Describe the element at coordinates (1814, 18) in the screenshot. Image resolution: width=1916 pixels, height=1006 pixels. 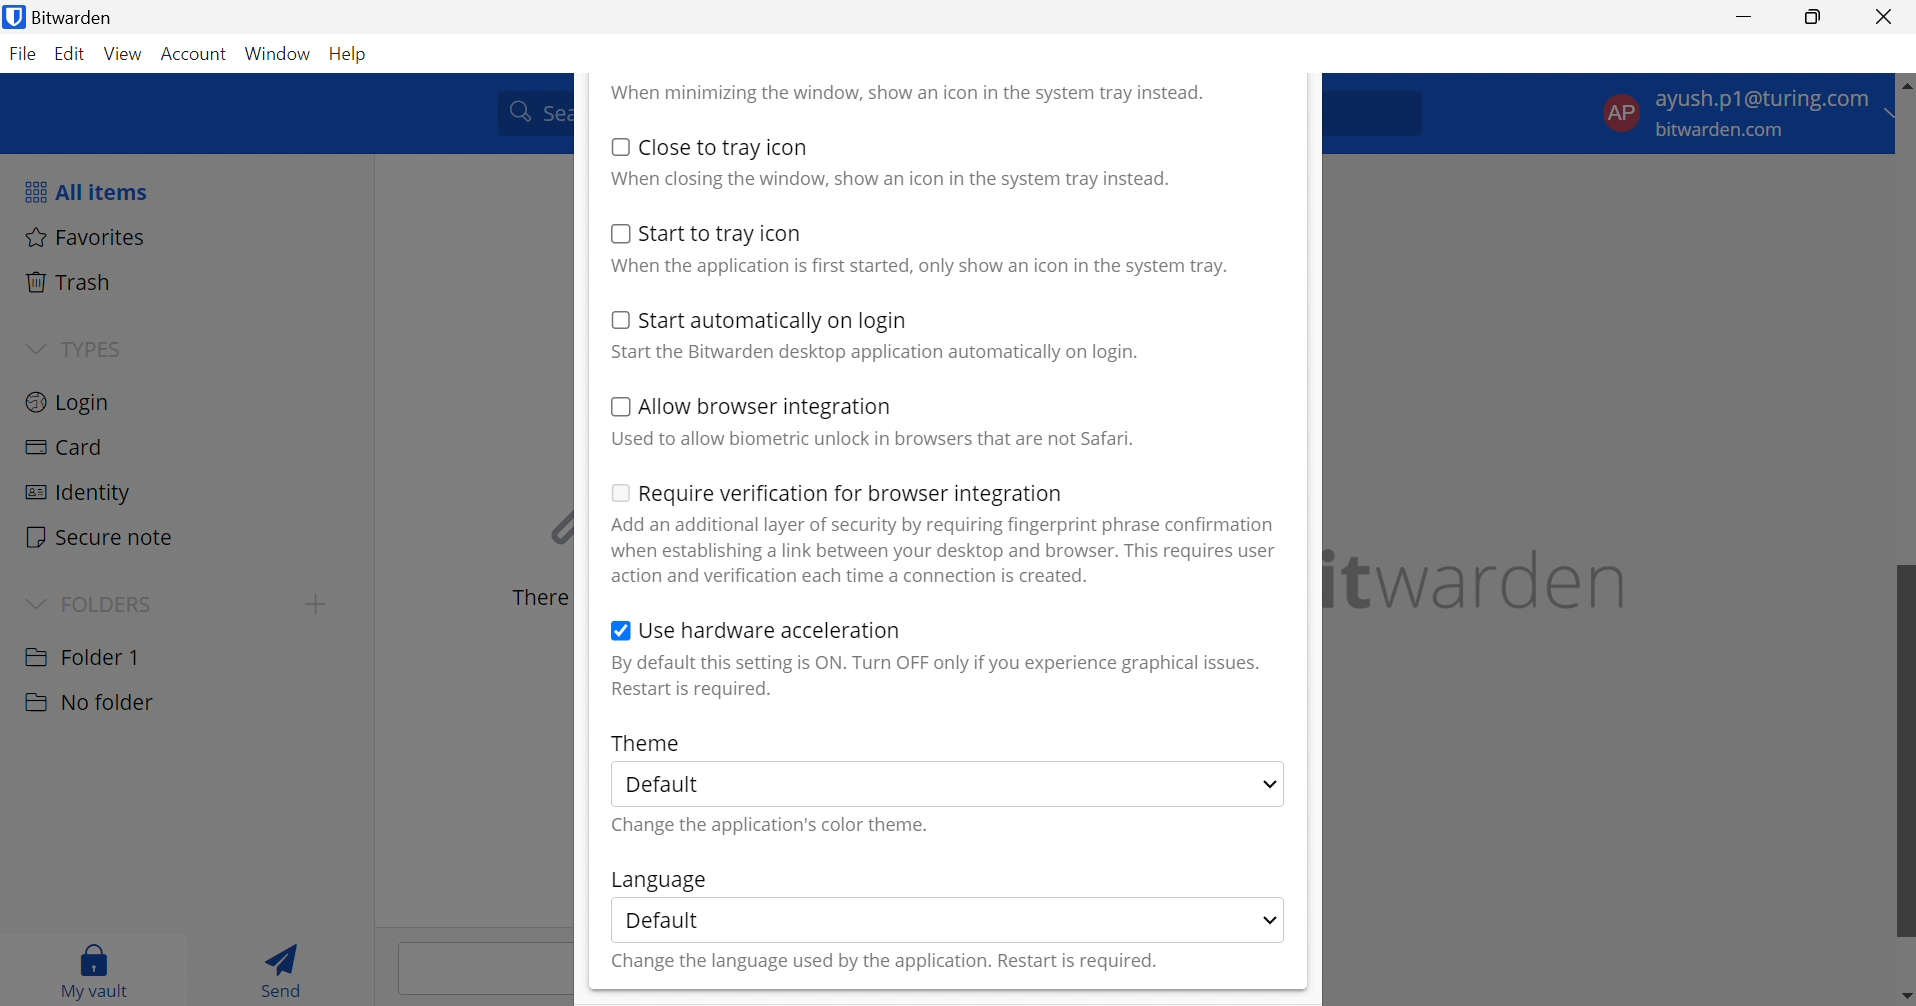
I see `Restore` at that location.